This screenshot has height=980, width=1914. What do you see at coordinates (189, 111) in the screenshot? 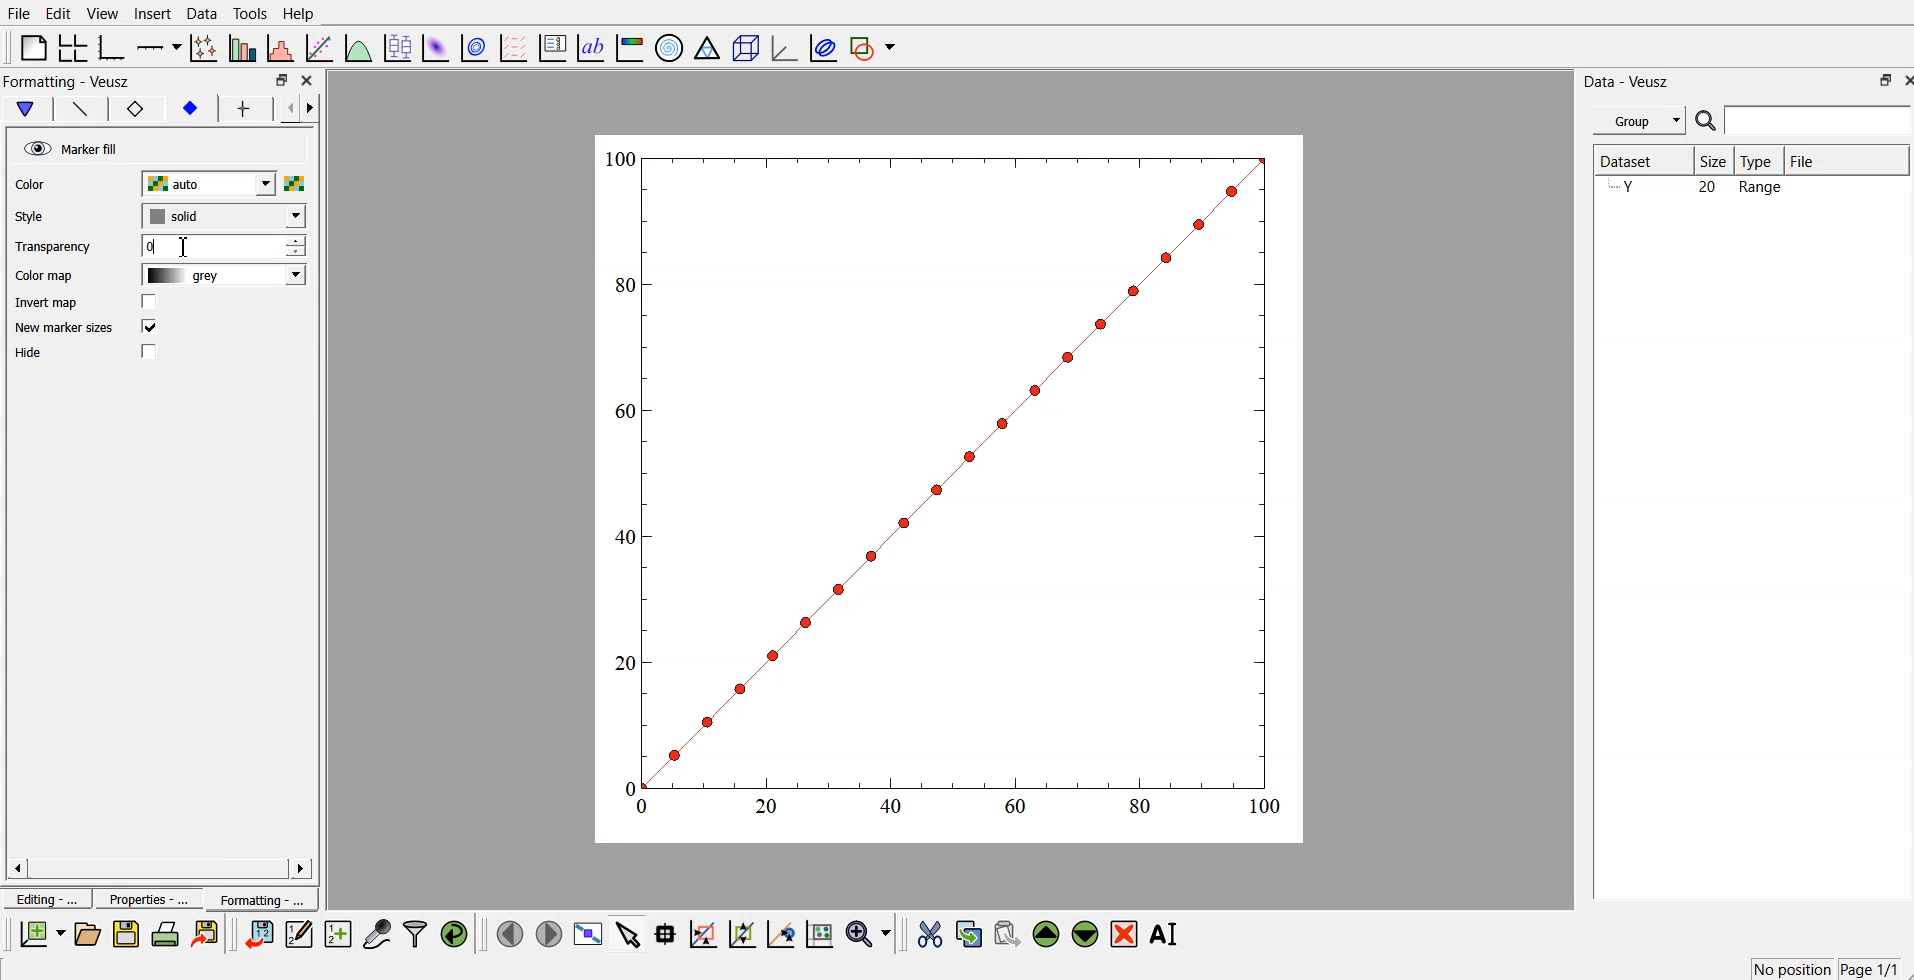
I see `fill` at bounding box center [189, 111].